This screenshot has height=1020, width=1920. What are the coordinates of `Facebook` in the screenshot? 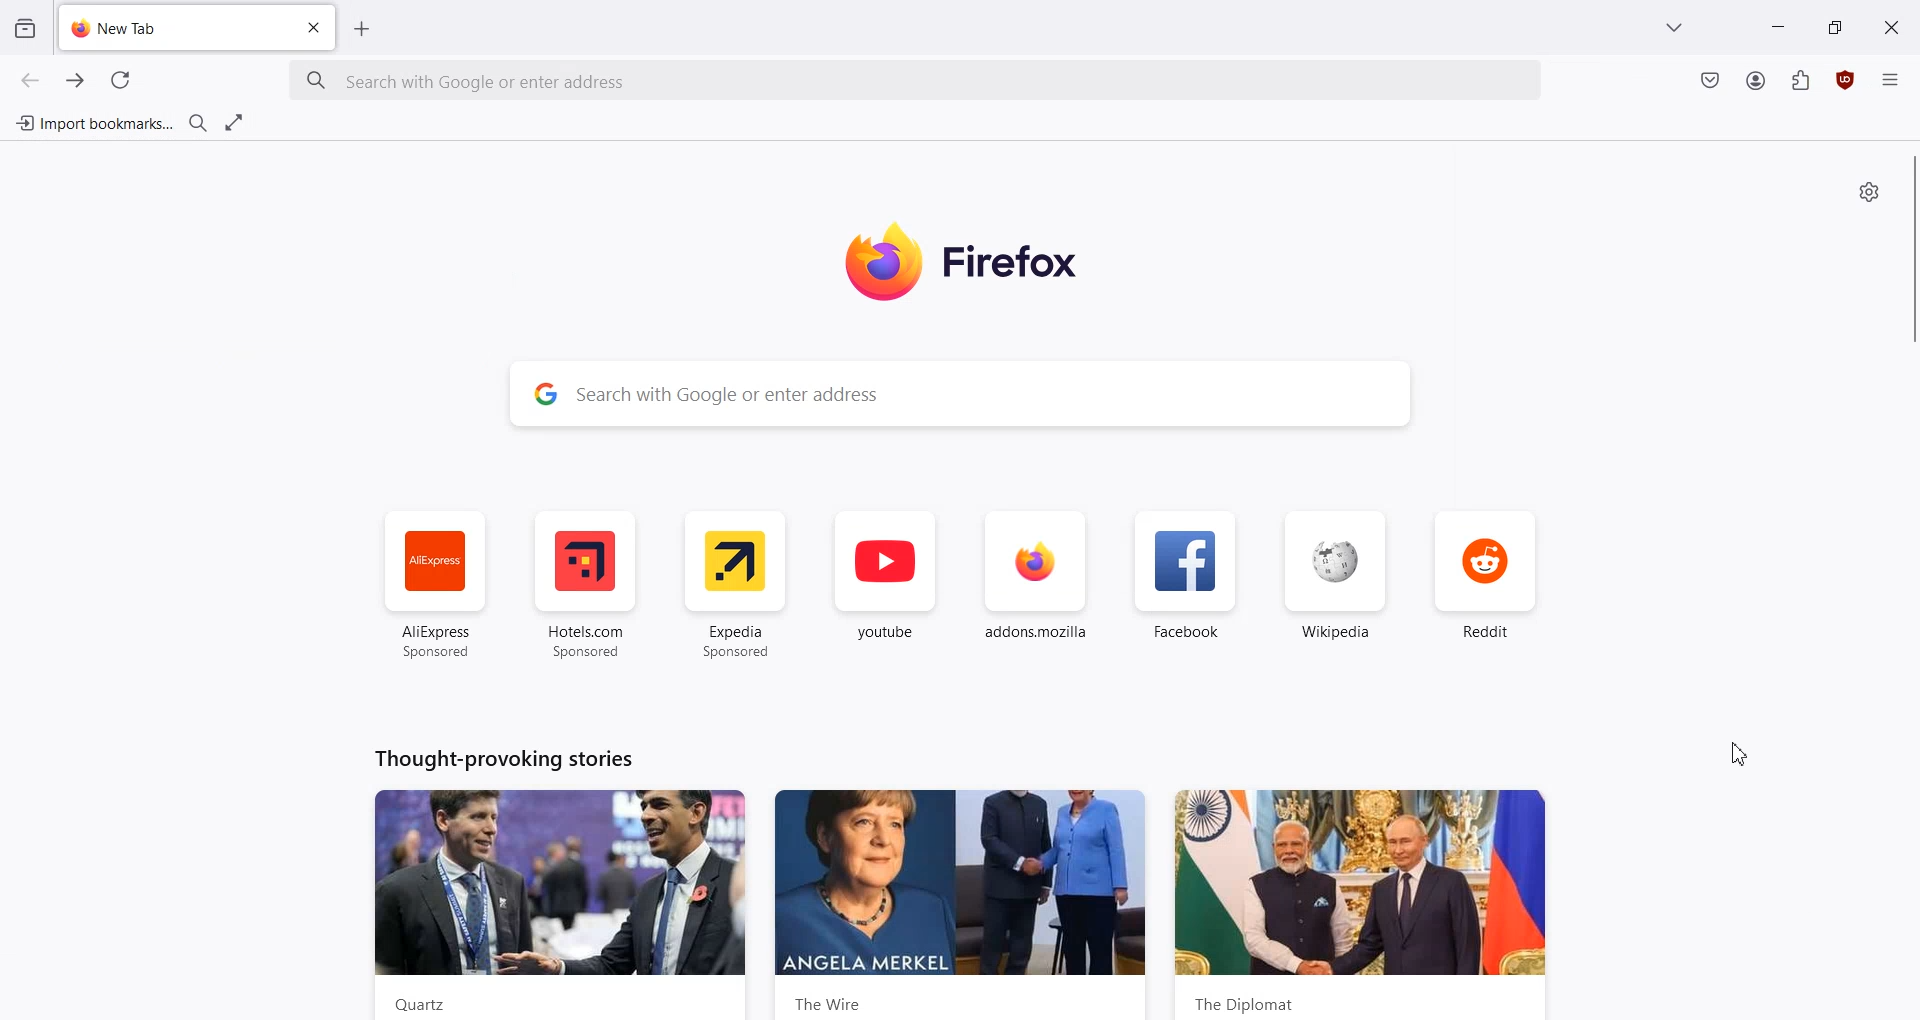 It's located at (1187, 586).